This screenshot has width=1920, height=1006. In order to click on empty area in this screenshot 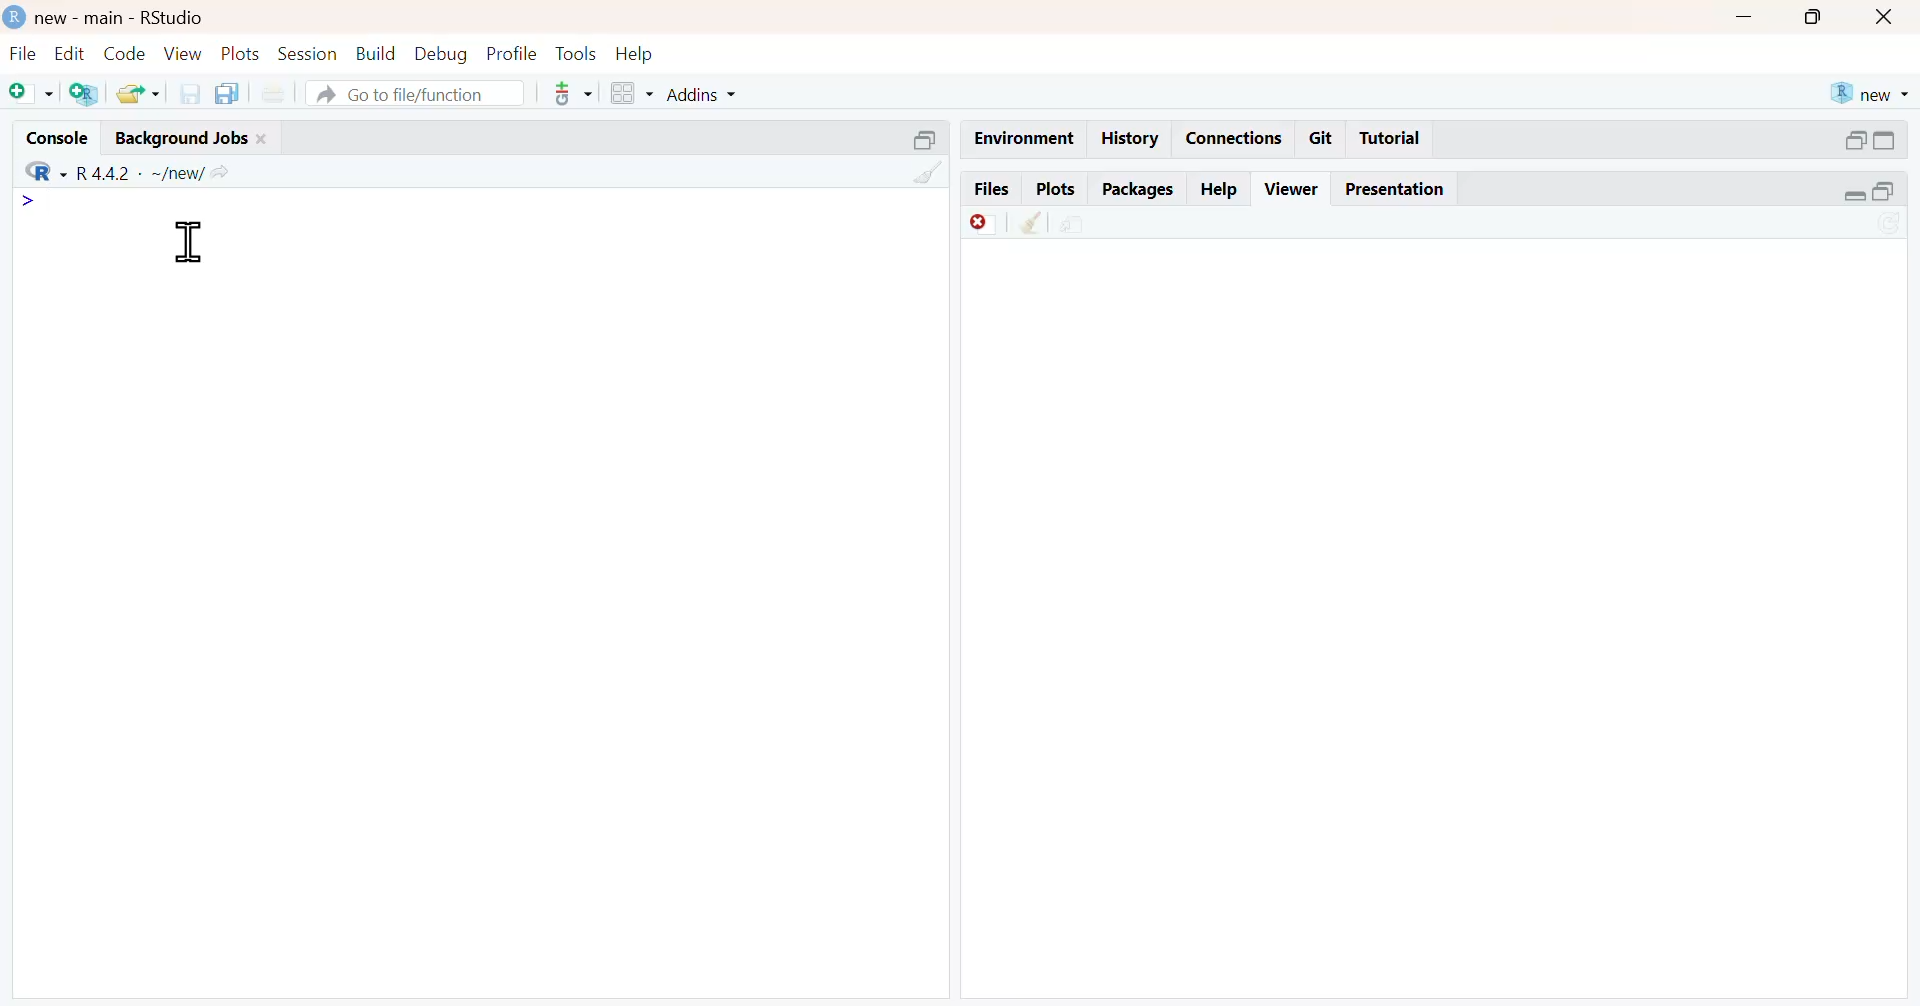, I will do `click(477, 631)`.